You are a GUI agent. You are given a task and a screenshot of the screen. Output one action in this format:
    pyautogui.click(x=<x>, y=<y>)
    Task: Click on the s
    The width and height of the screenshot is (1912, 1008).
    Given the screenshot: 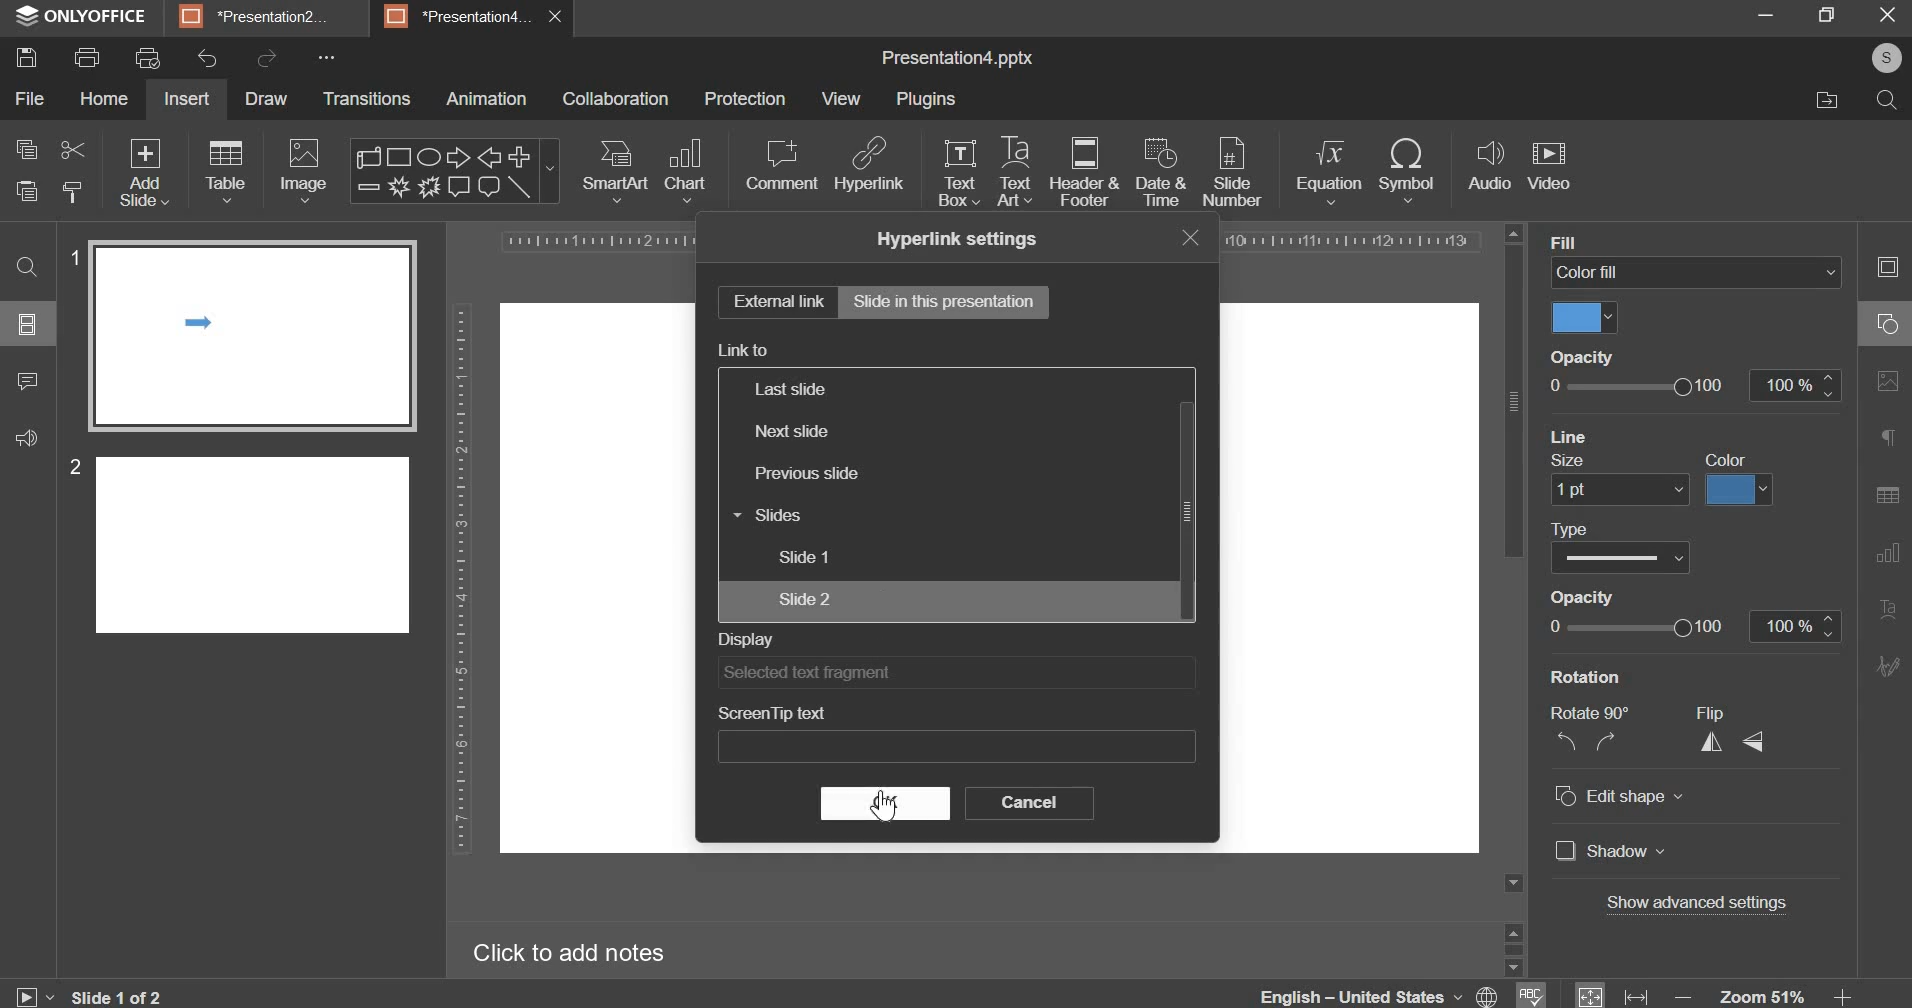 What is the action you would take?
    pyautogui.click(x=1890, y=58)
    